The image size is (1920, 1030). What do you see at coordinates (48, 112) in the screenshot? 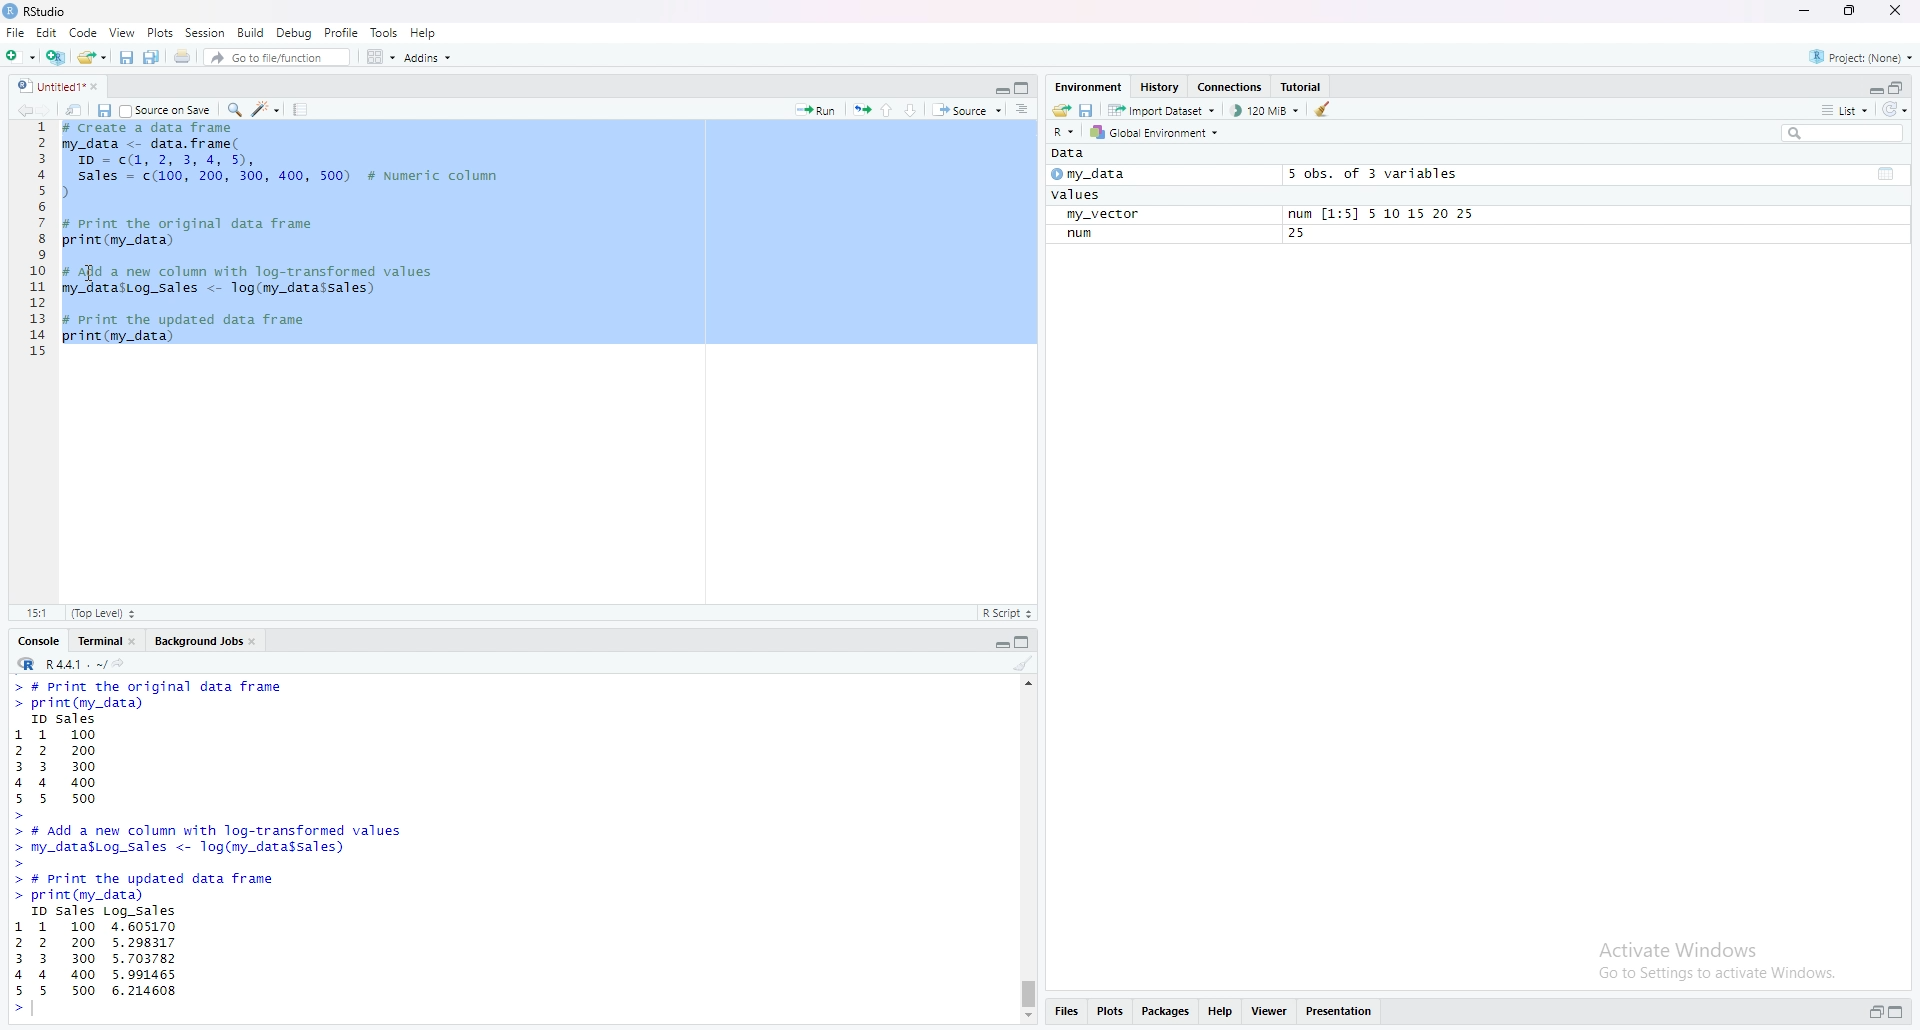
I see `Go forward to the next location` at bounding box center [48, 112].